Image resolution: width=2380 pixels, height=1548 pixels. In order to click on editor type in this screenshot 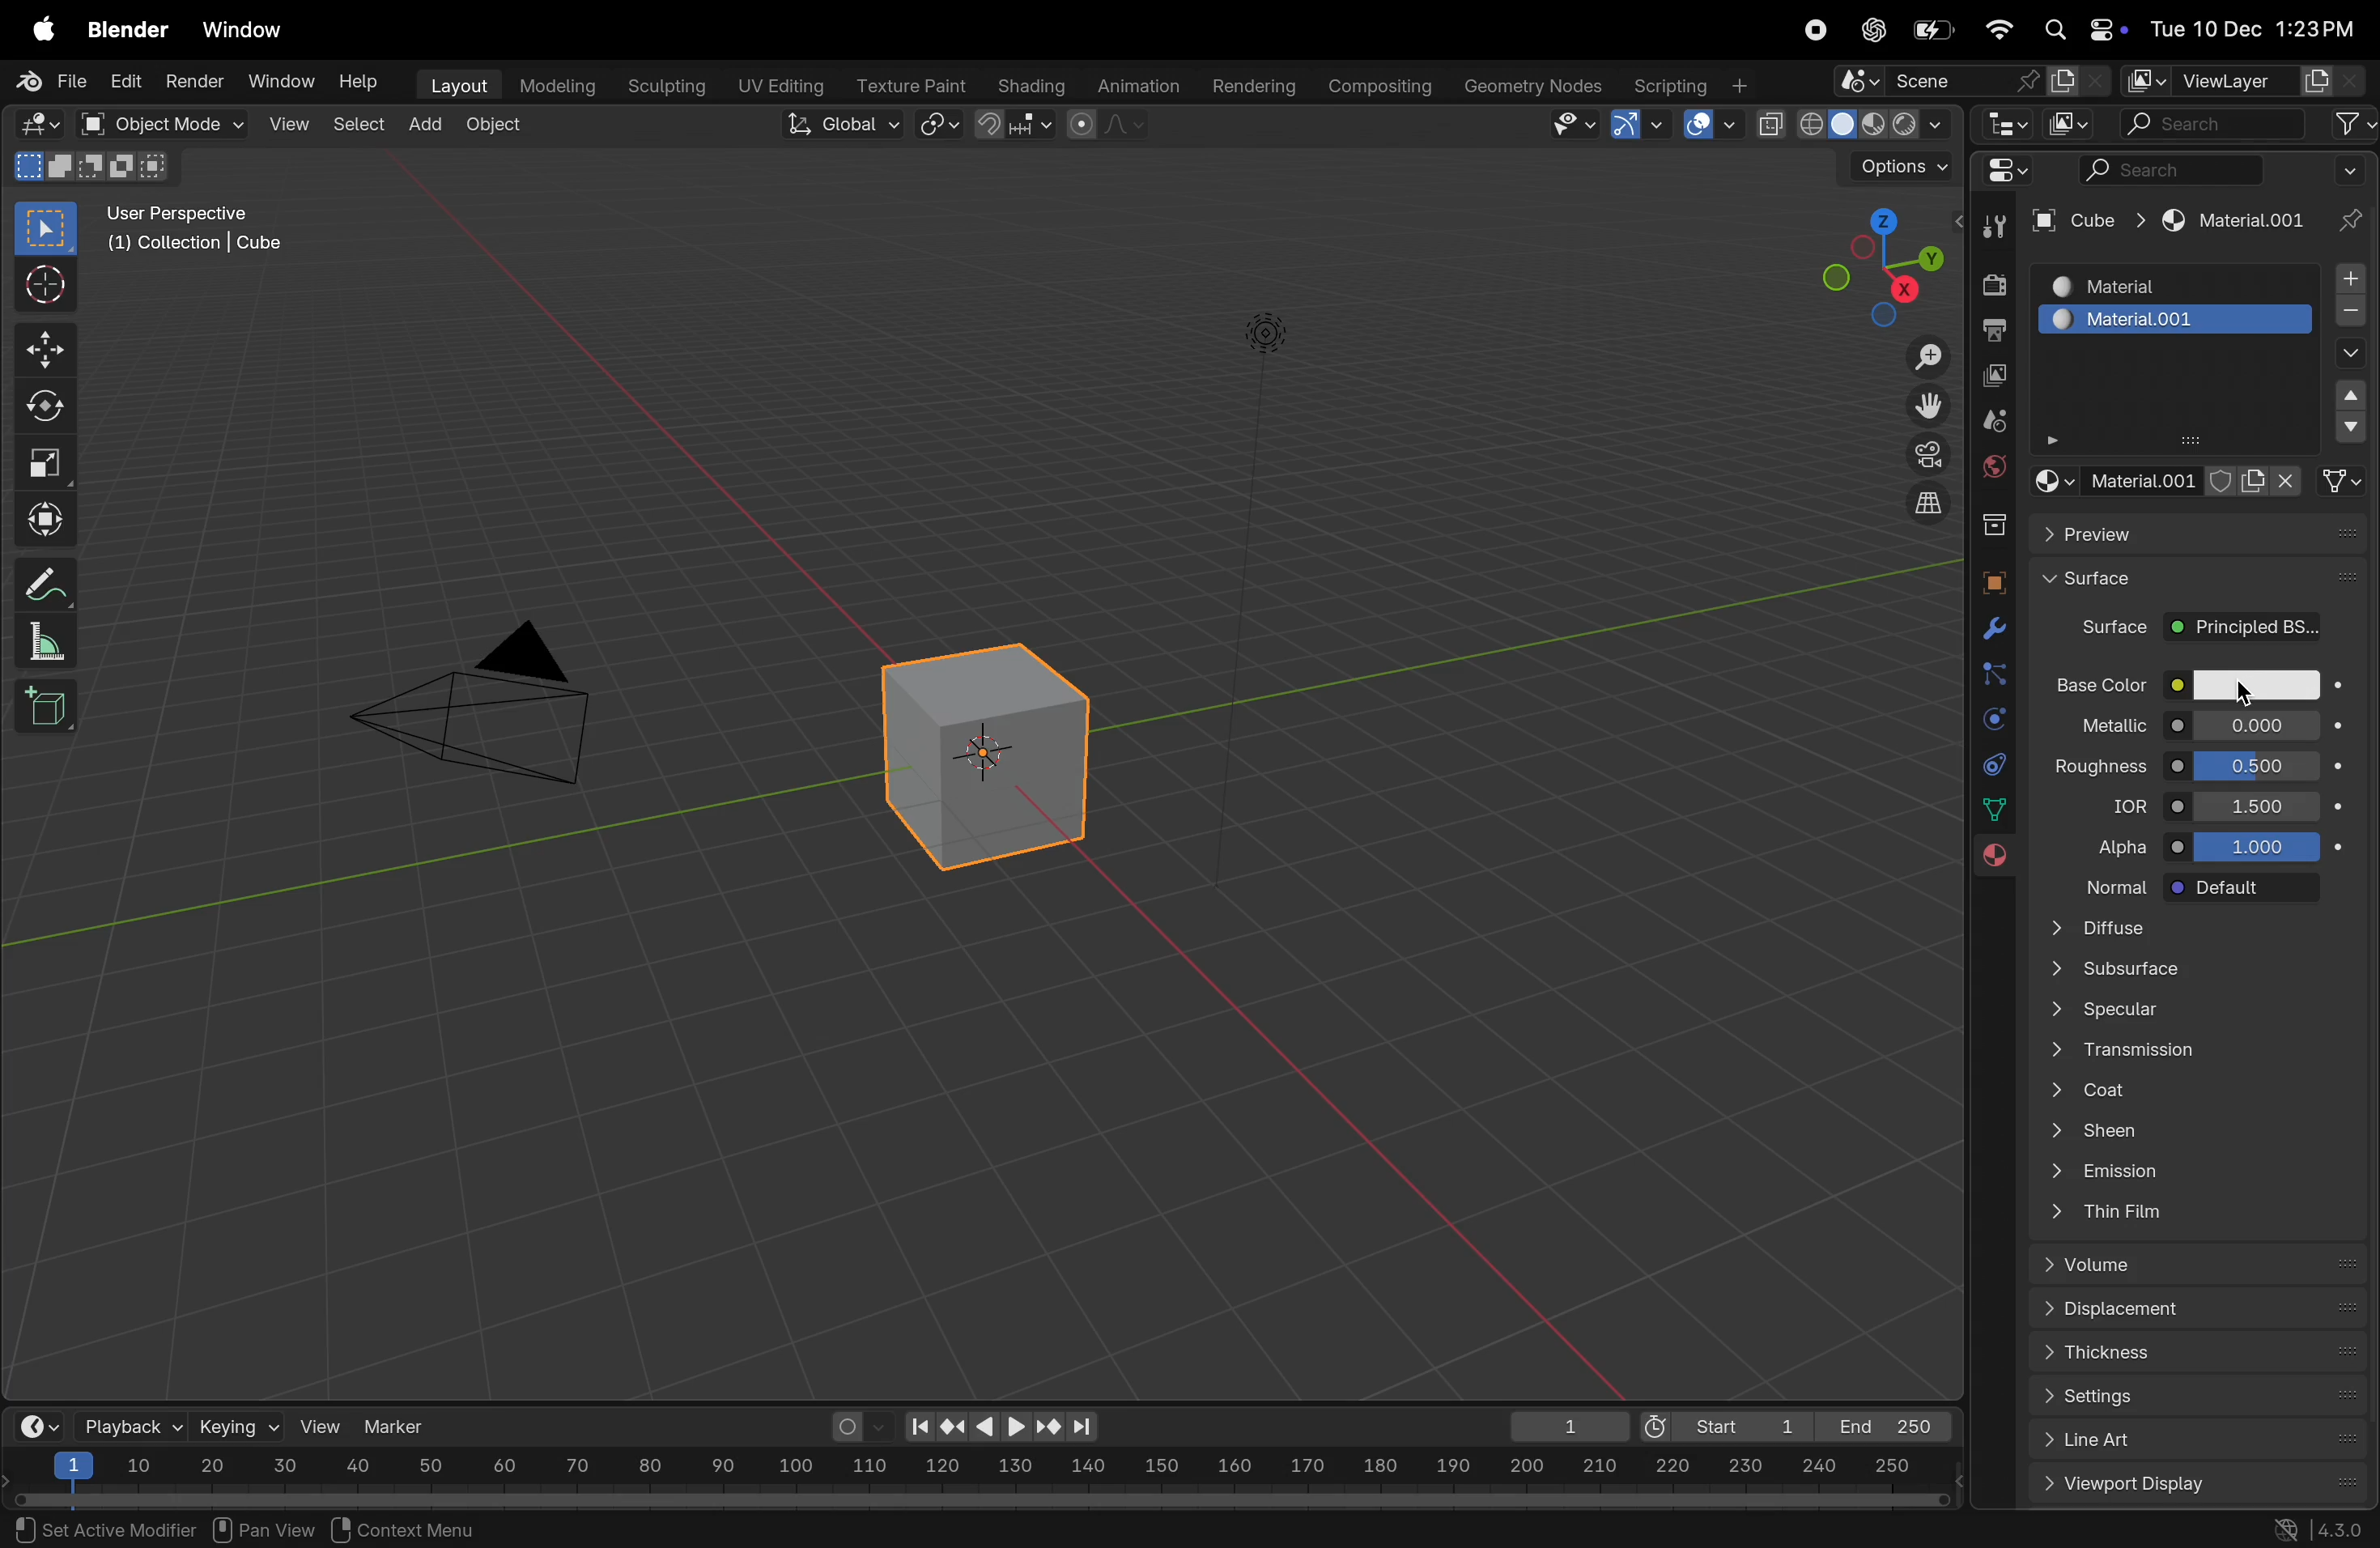, I will do `click(2015, 176)`.